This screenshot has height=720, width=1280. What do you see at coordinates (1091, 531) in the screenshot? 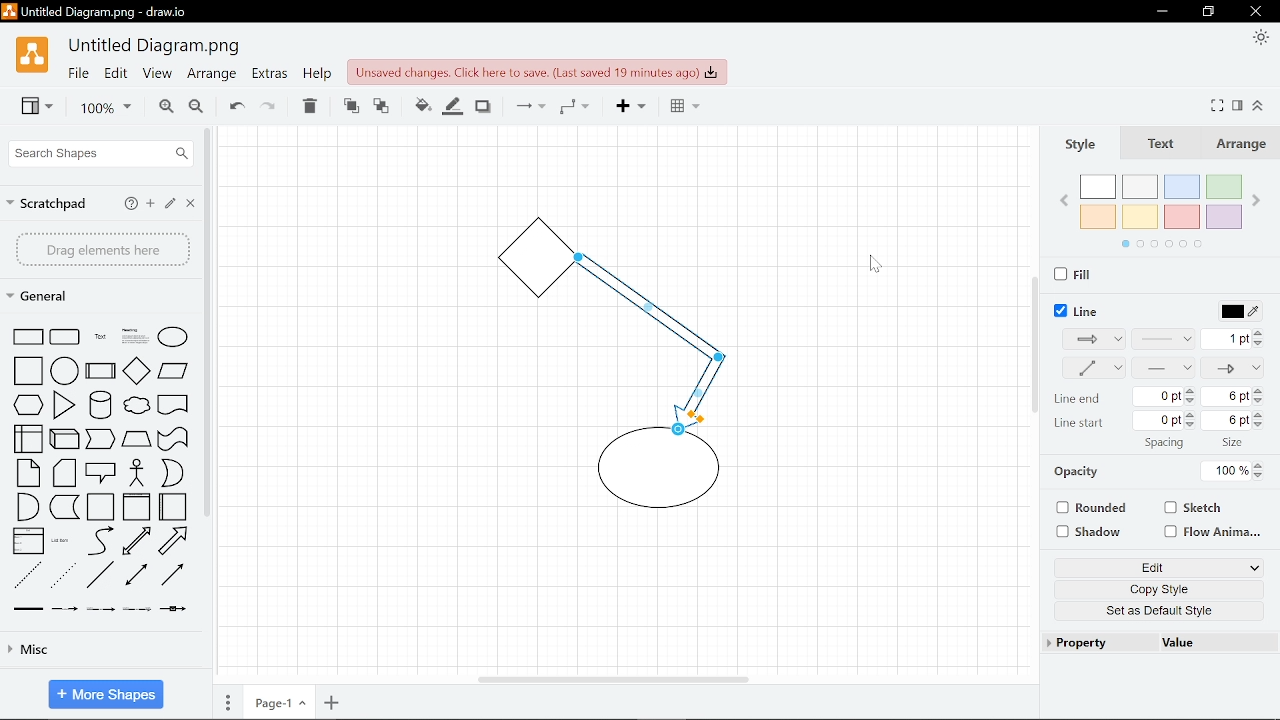
I see `Shadow ` at bounding box center [1091, 531].